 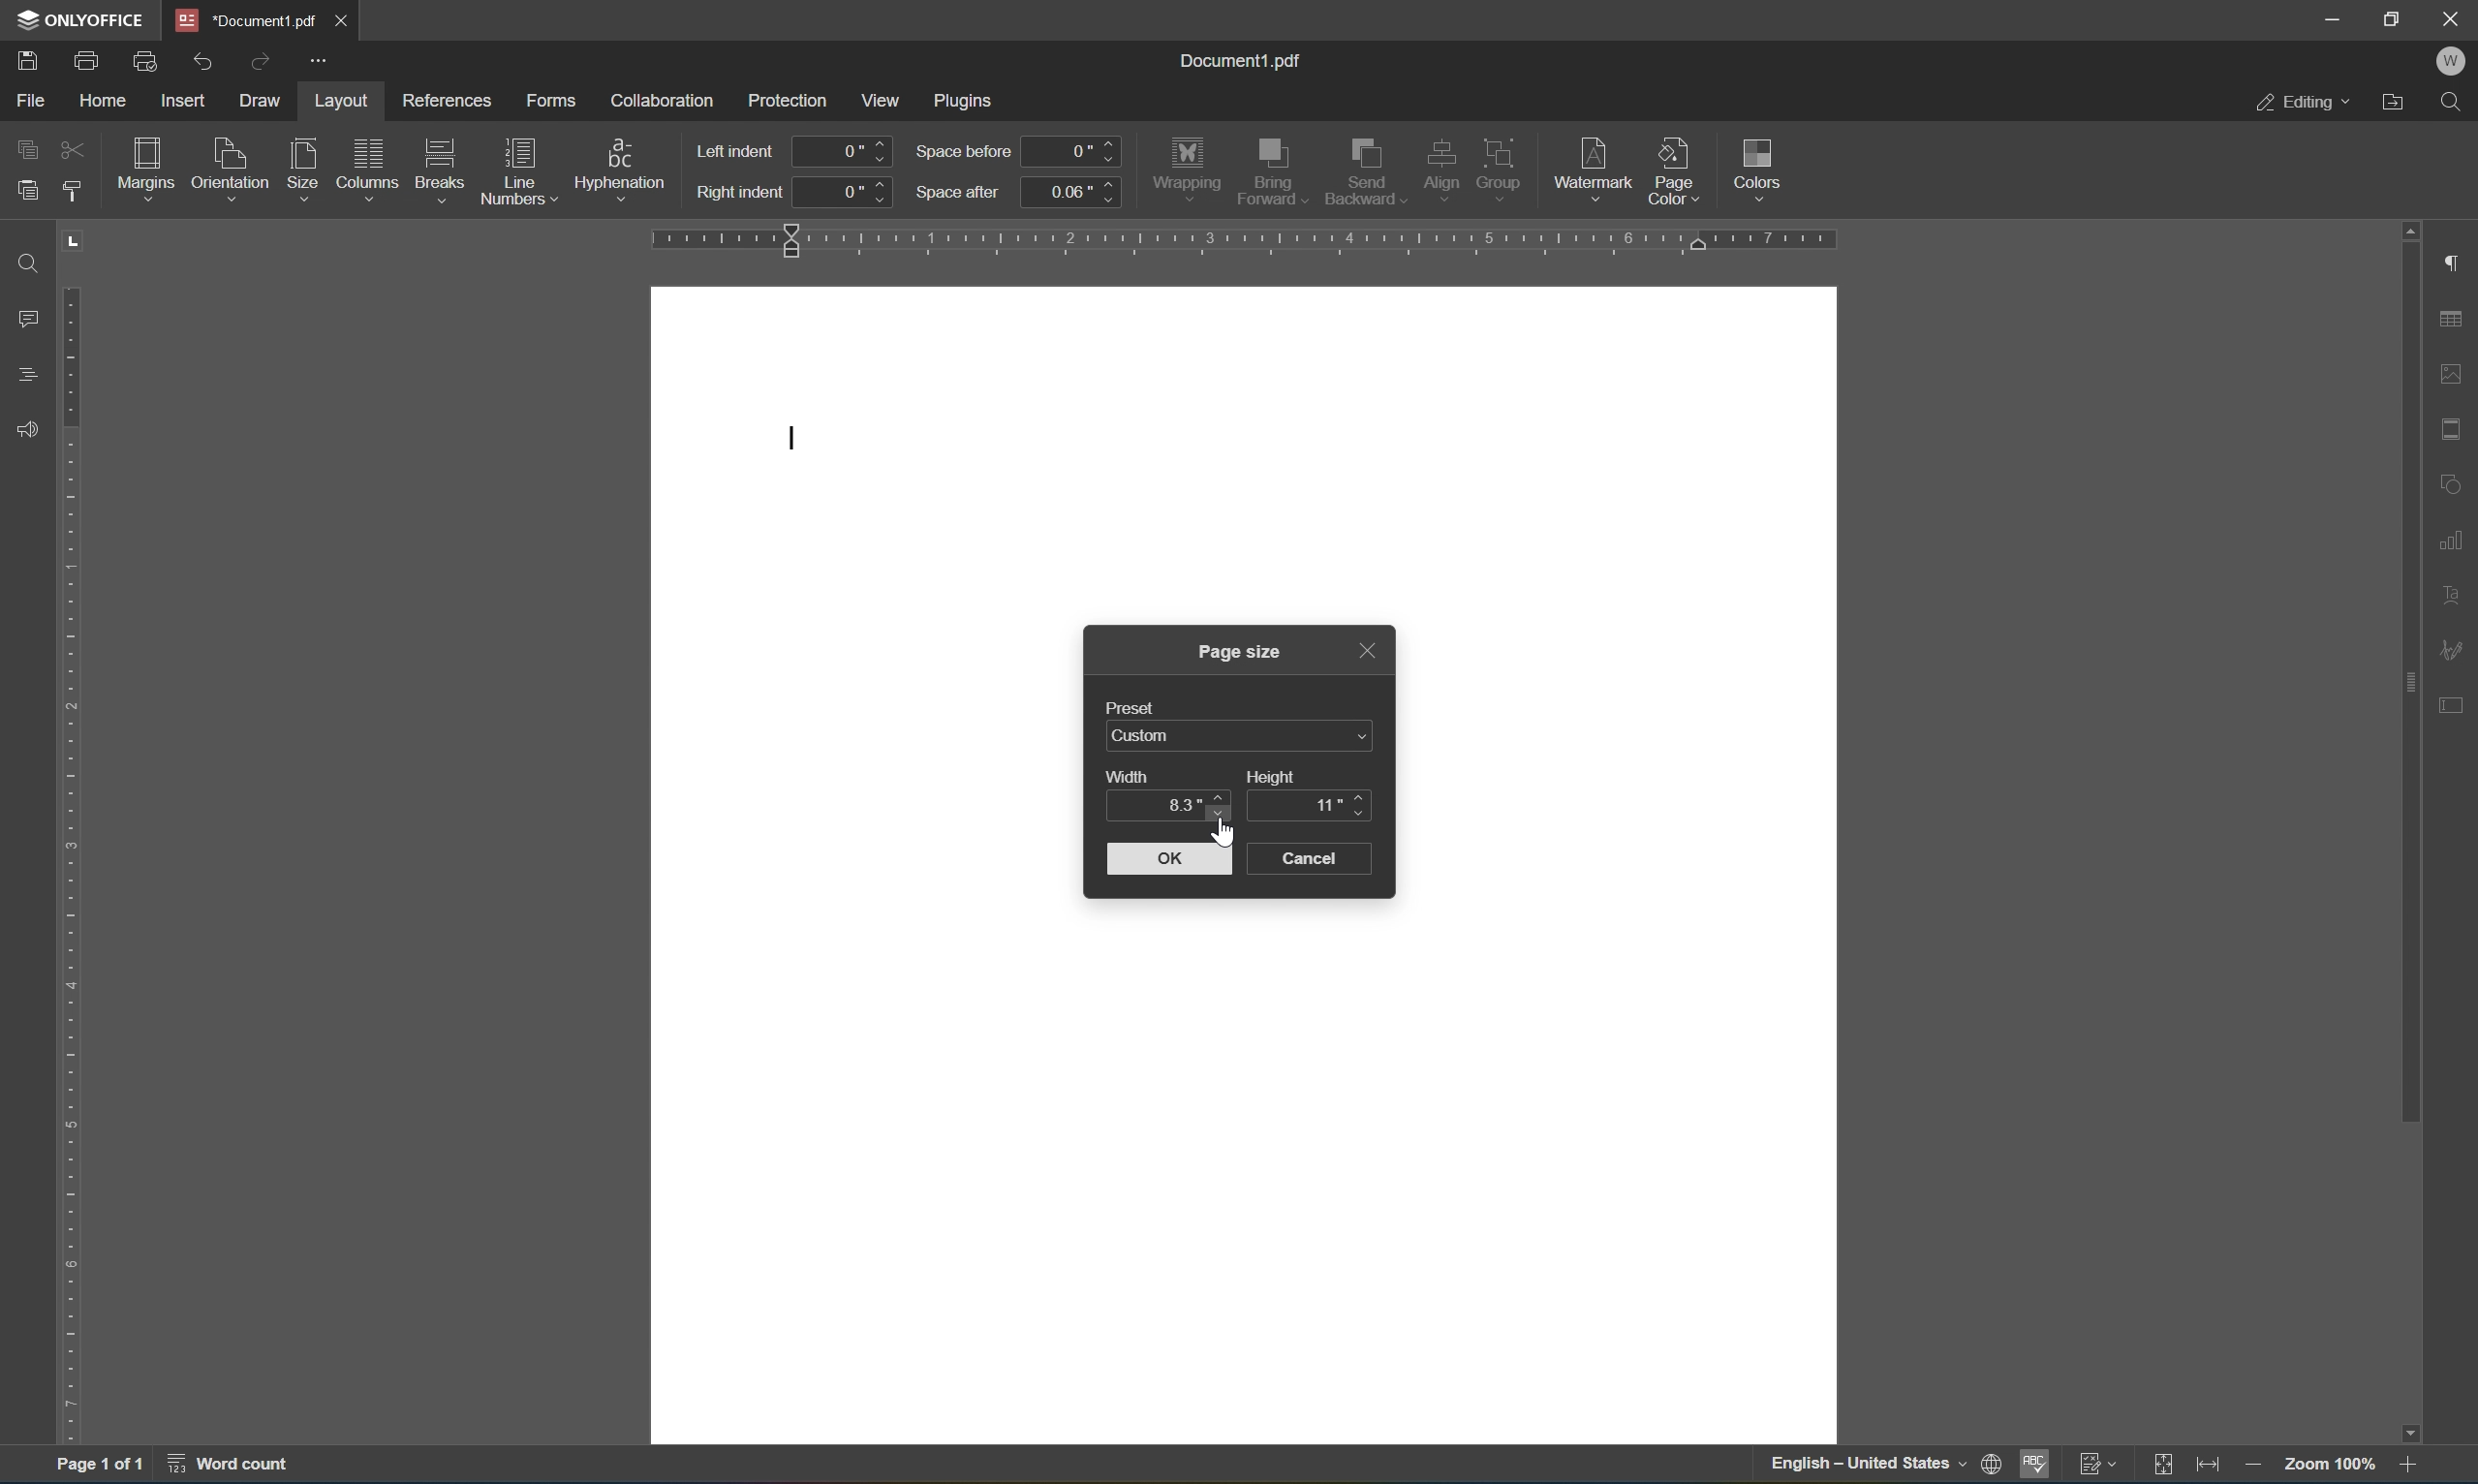 What do you see at coordinates (624, 165) in the screenshot?
I see `hypernation` at bounding box center [624, 165].